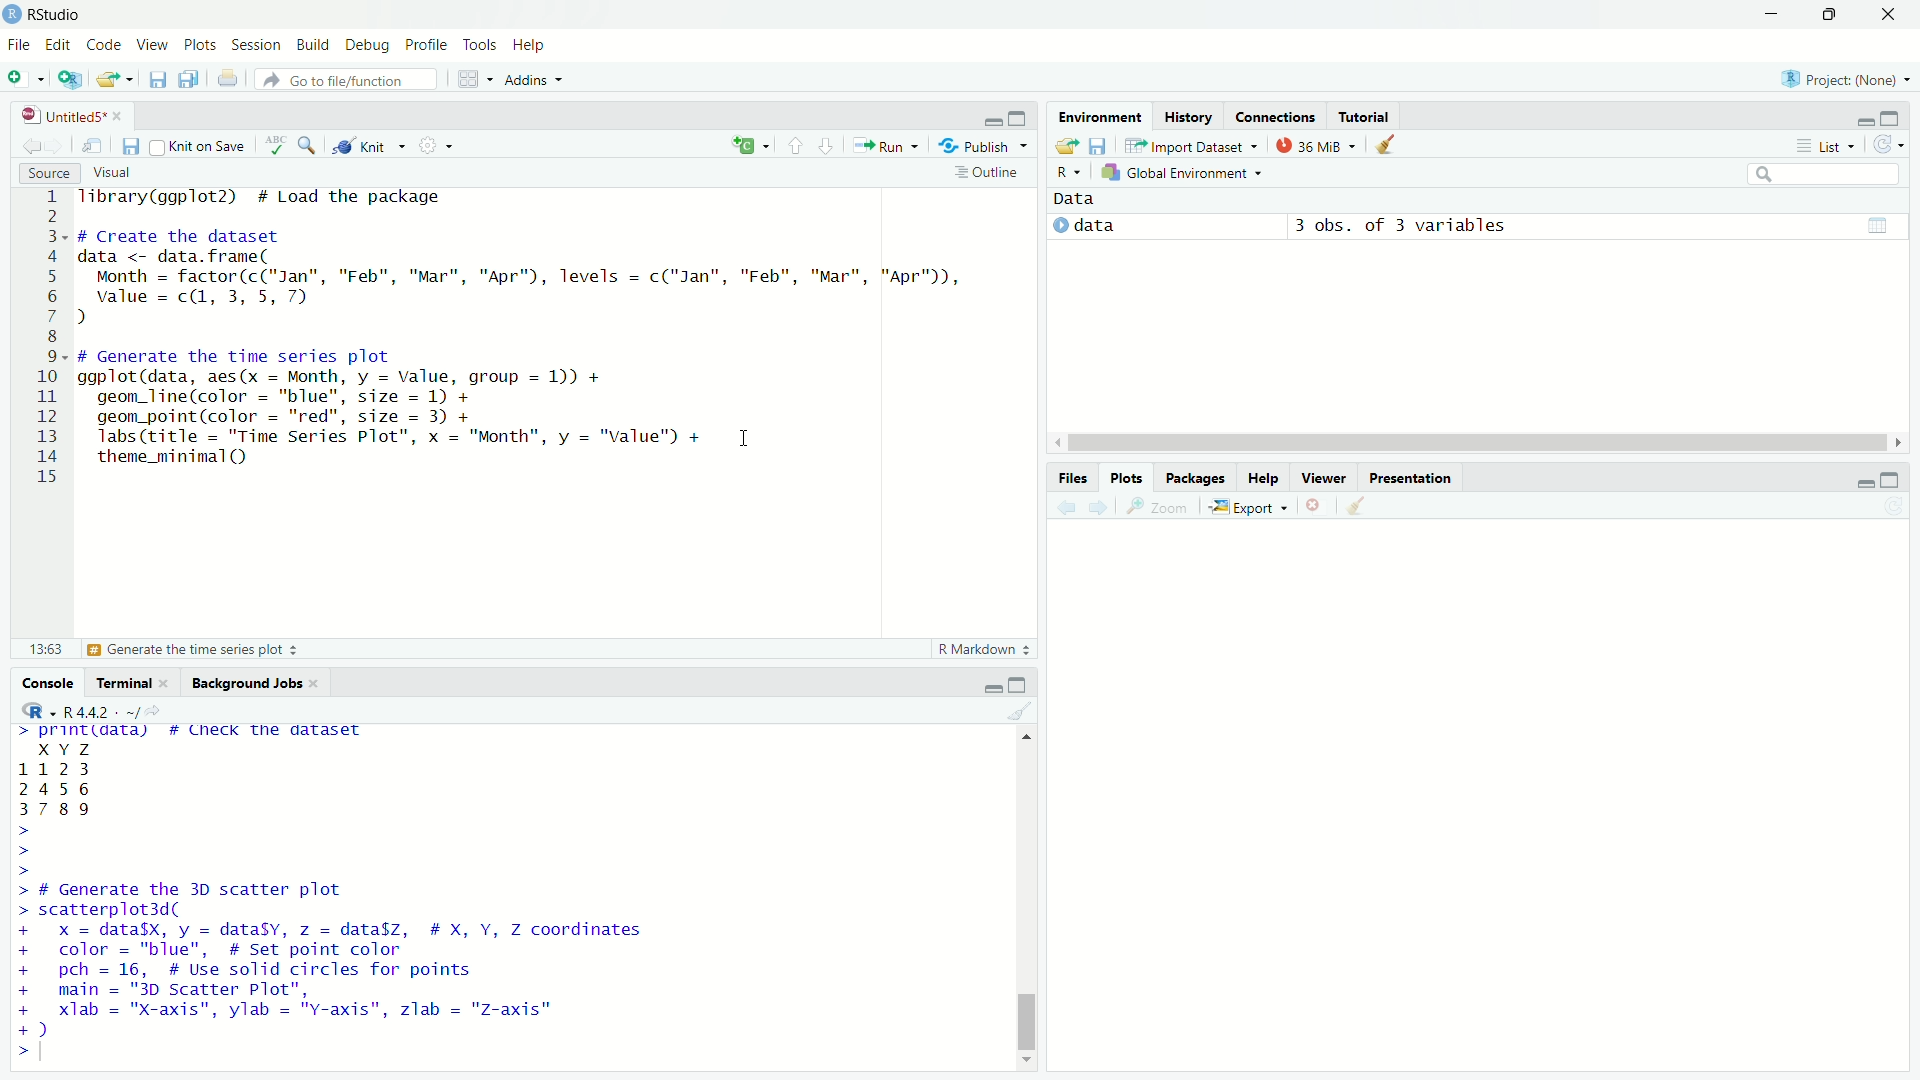  I want to click on knit on save, so click(198, 147).